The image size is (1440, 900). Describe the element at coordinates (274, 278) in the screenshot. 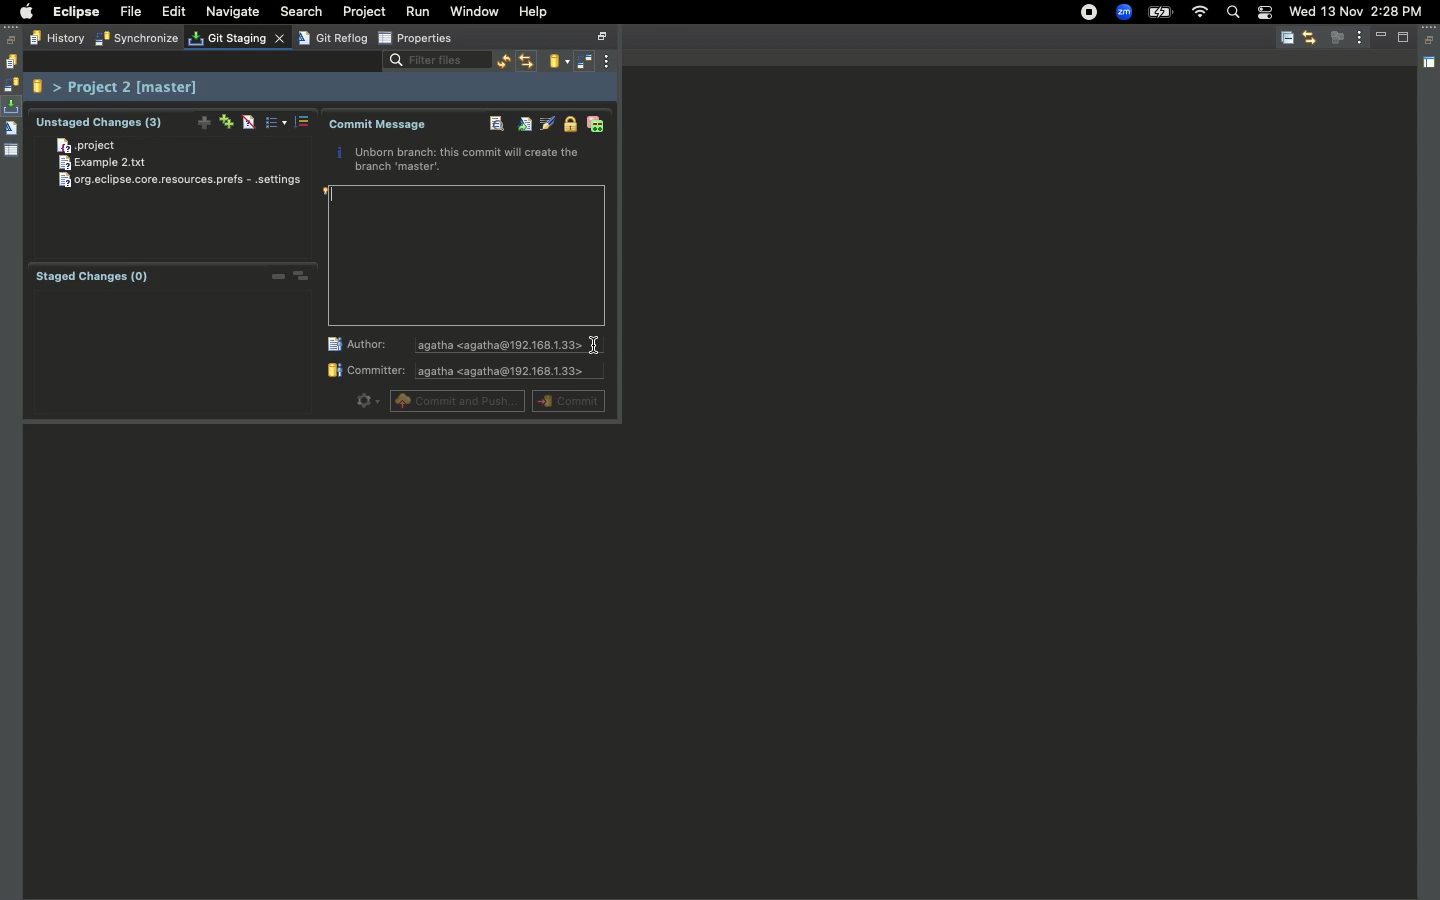

I see `Remove selected files` at that location.